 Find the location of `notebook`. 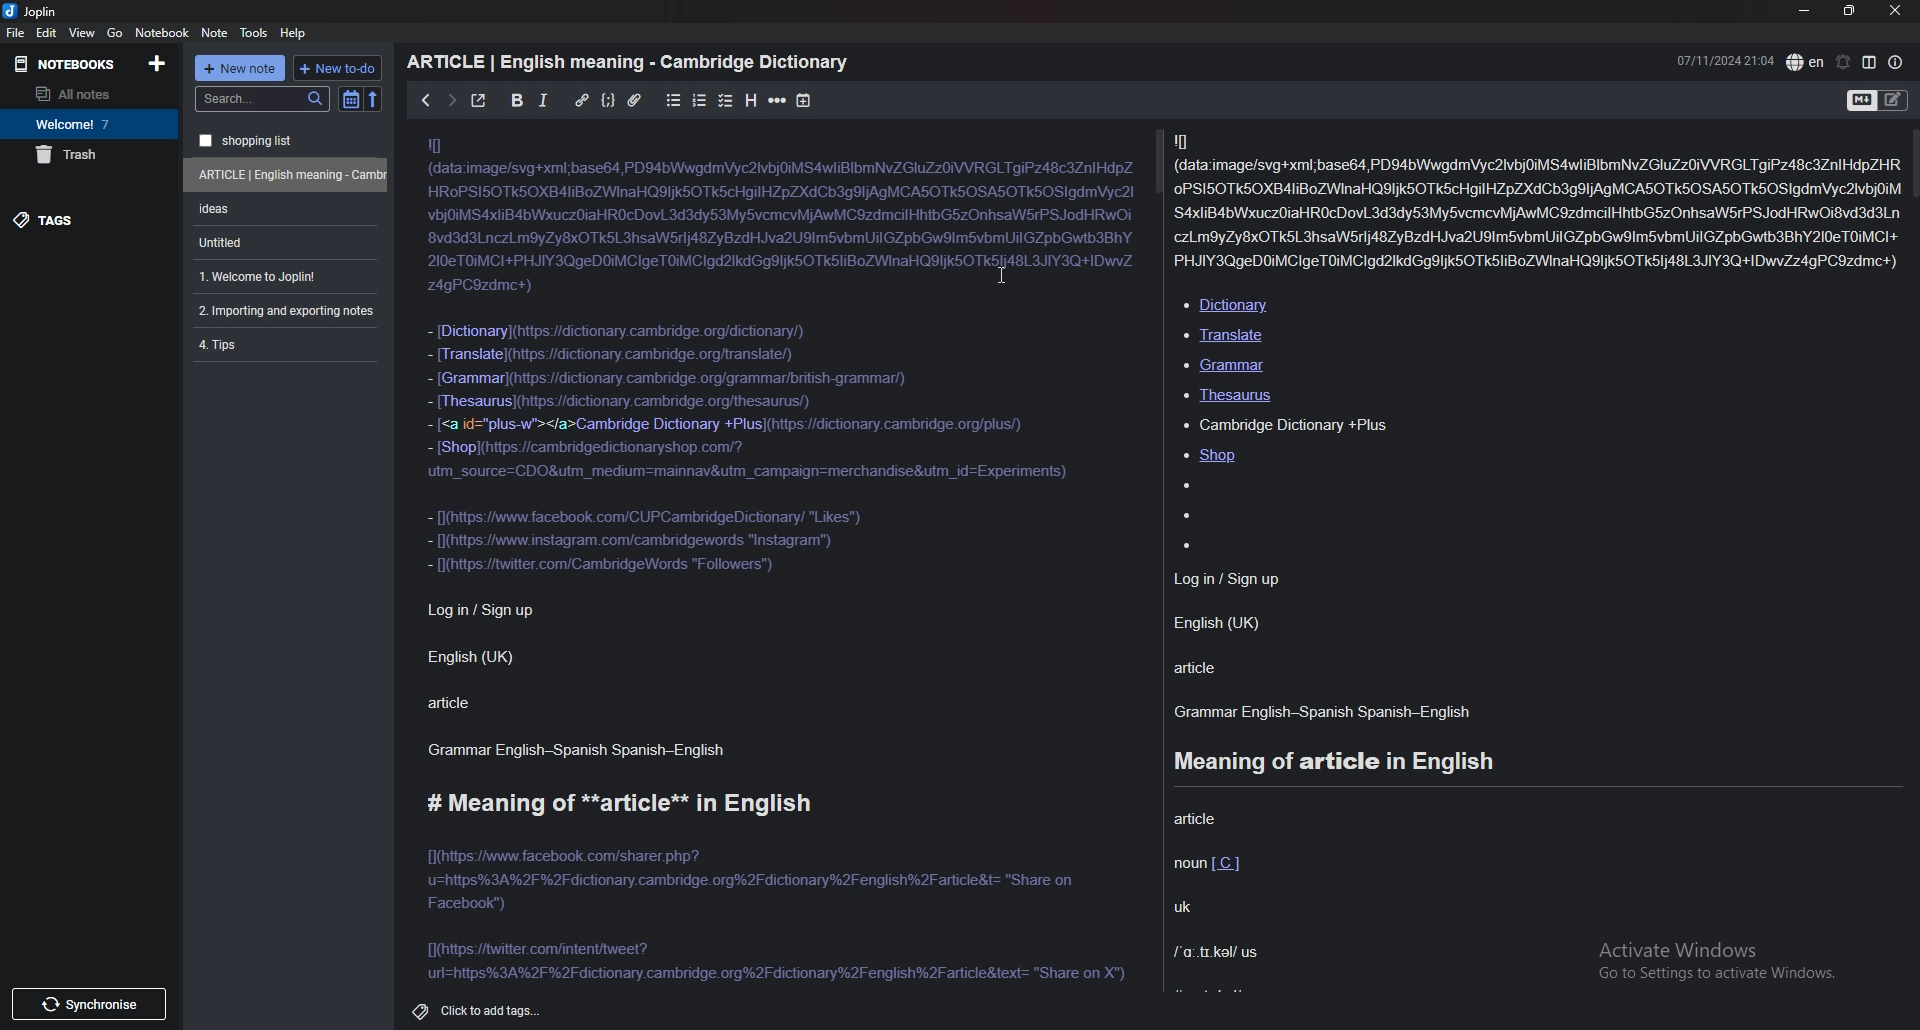

notebook is located at coordinates (163, 32).